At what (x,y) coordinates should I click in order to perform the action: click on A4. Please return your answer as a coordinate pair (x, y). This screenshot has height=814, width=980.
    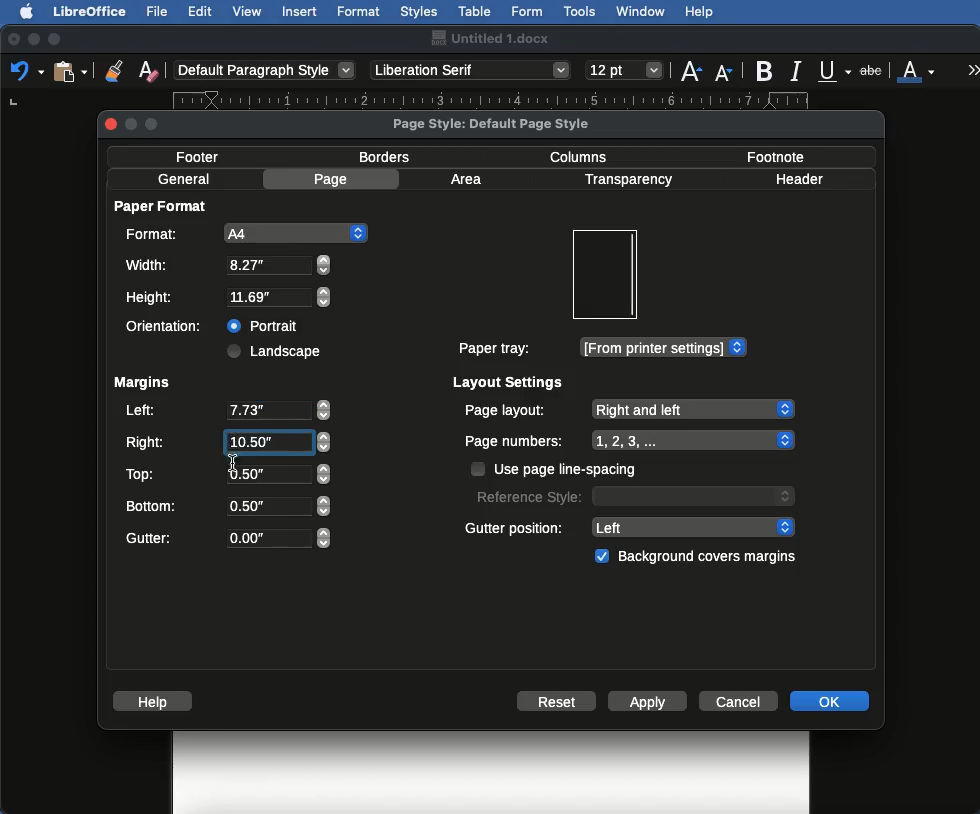
    Looking at the image, I should click on (243, 233).